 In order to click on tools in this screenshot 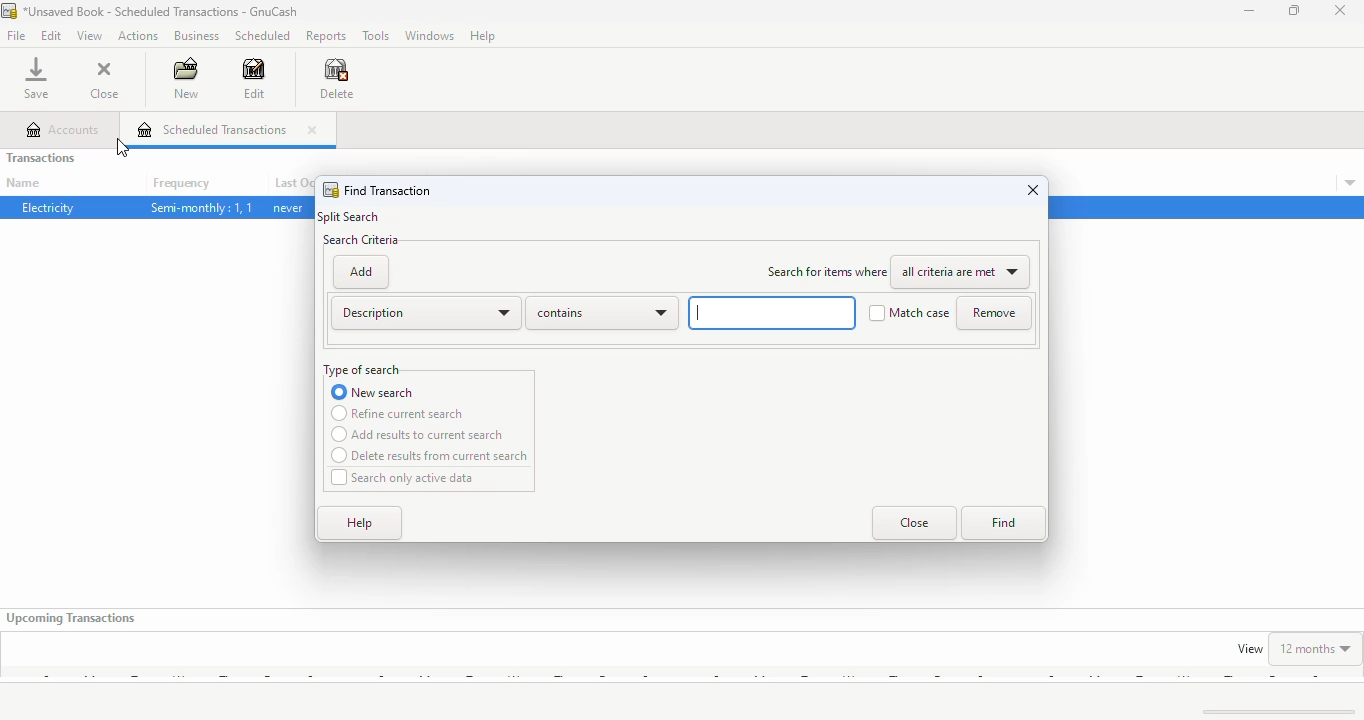, I will do `click(377, 36)`.